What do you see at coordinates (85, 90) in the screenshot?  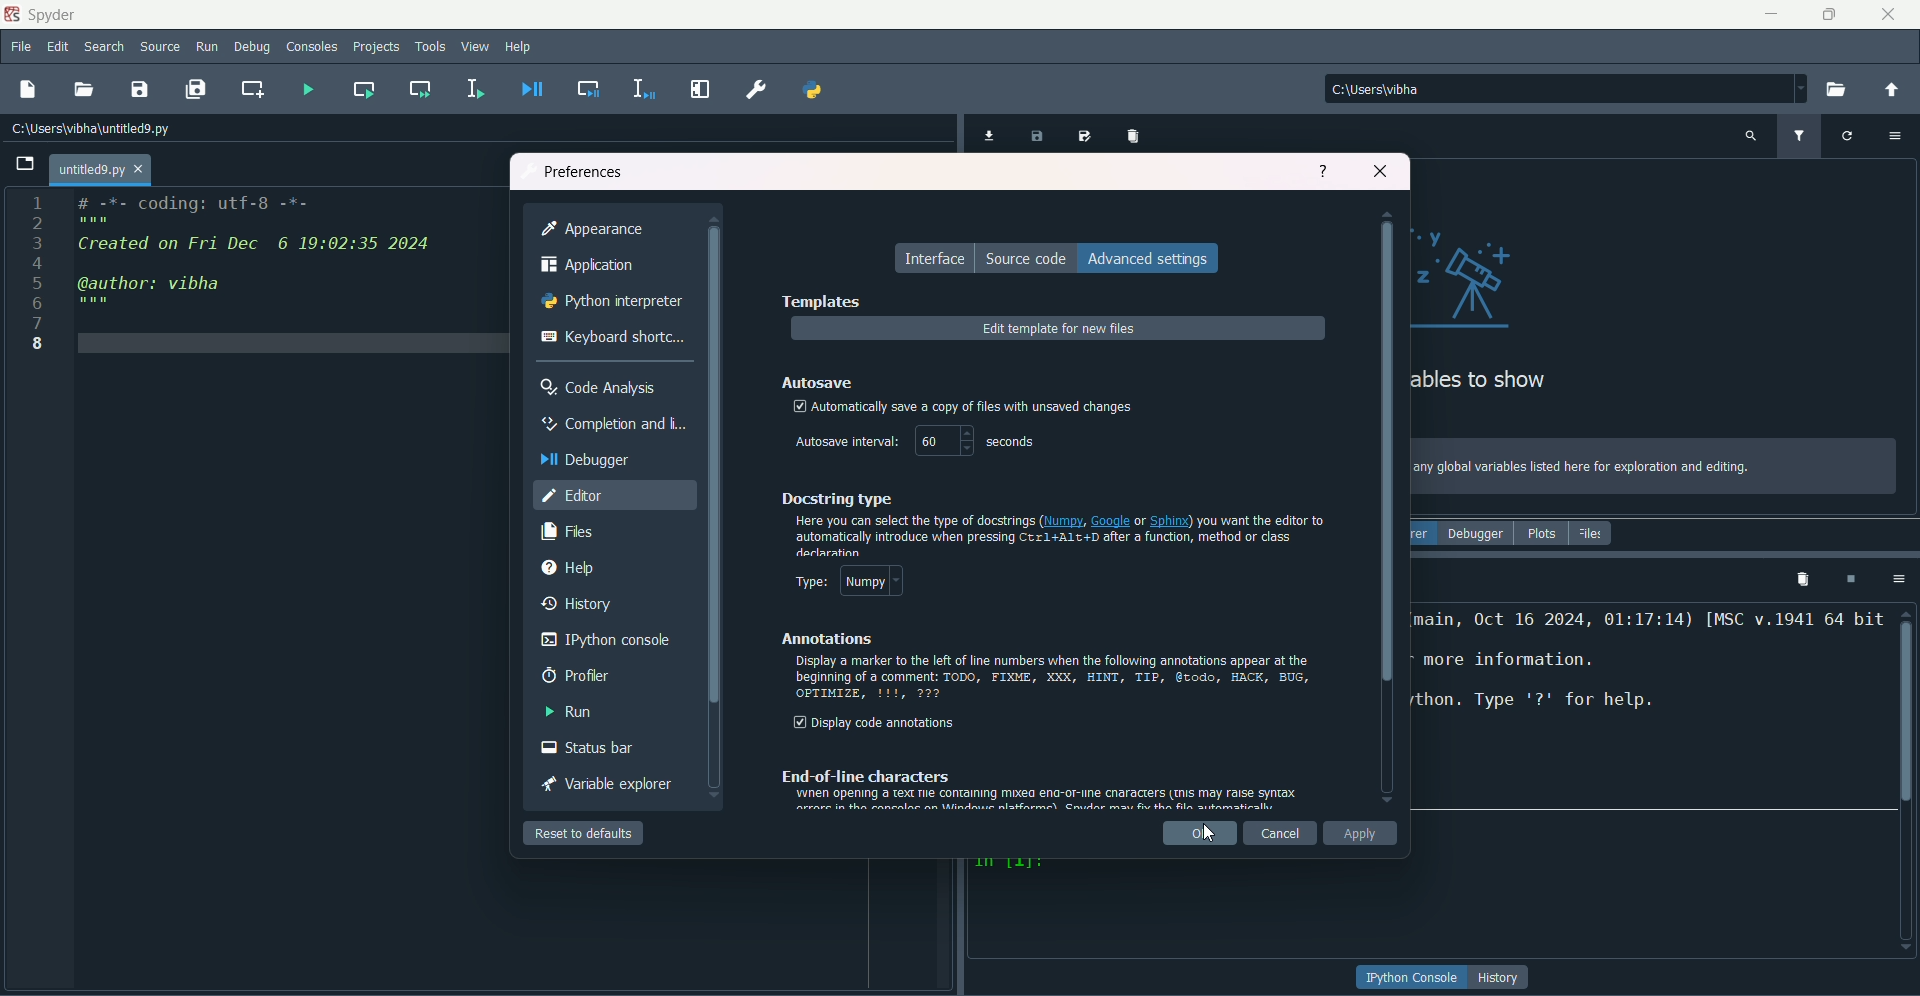 I see `open file` at bounding box center [85, 90].